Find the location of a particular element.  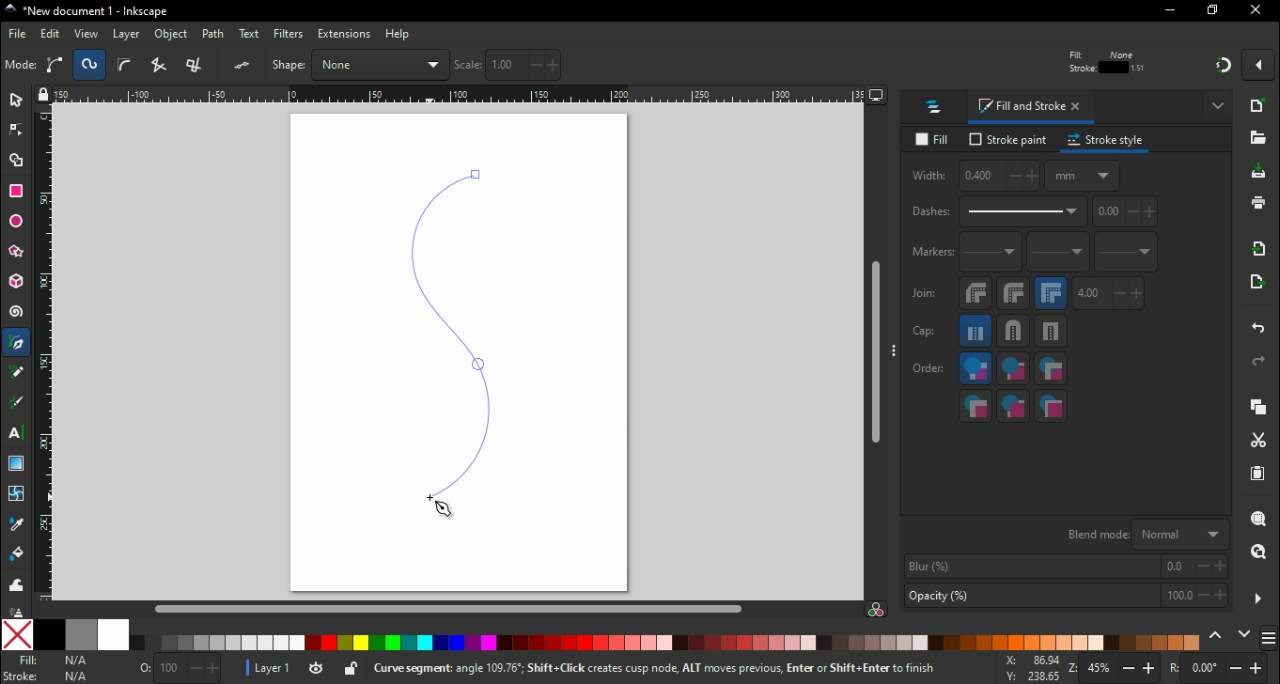

create spiro path is located at coordinates (90, 64).